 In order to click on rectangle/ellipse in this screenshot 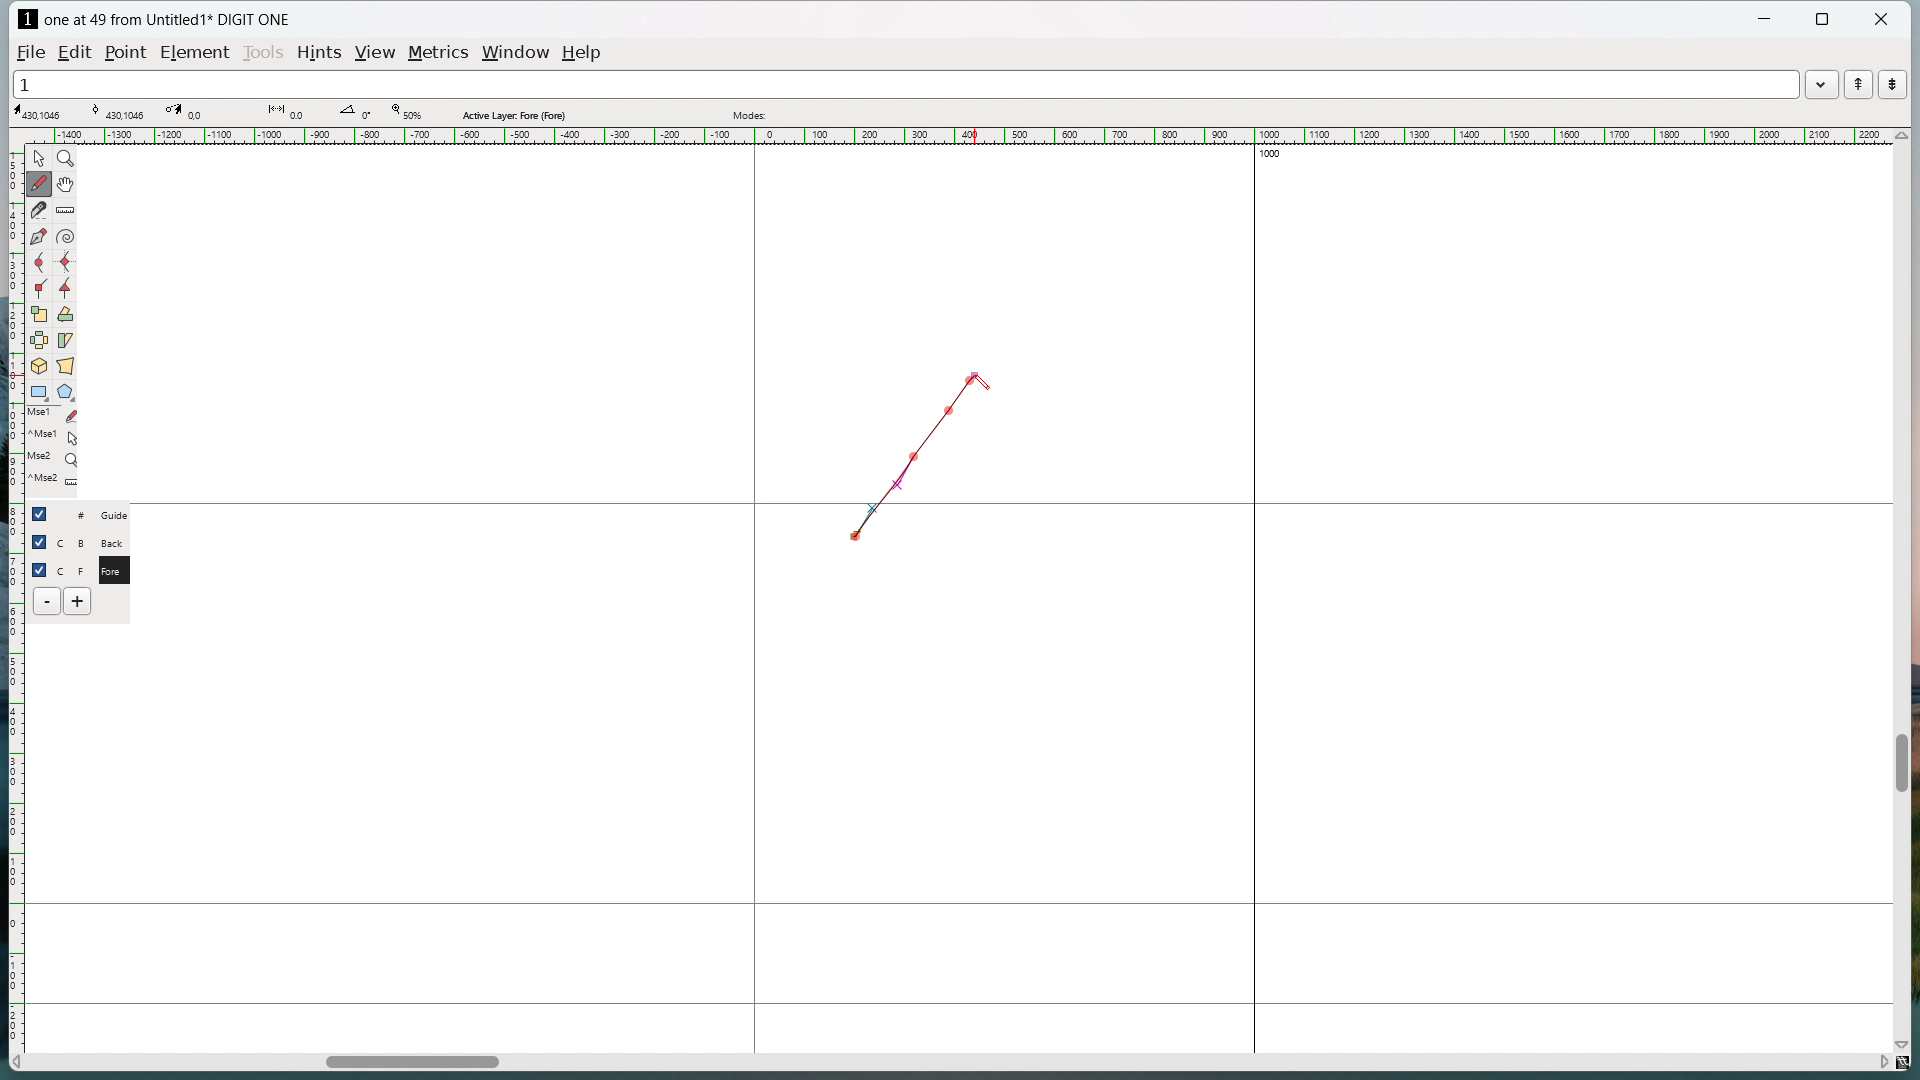, I will do `click(39, 391)`.